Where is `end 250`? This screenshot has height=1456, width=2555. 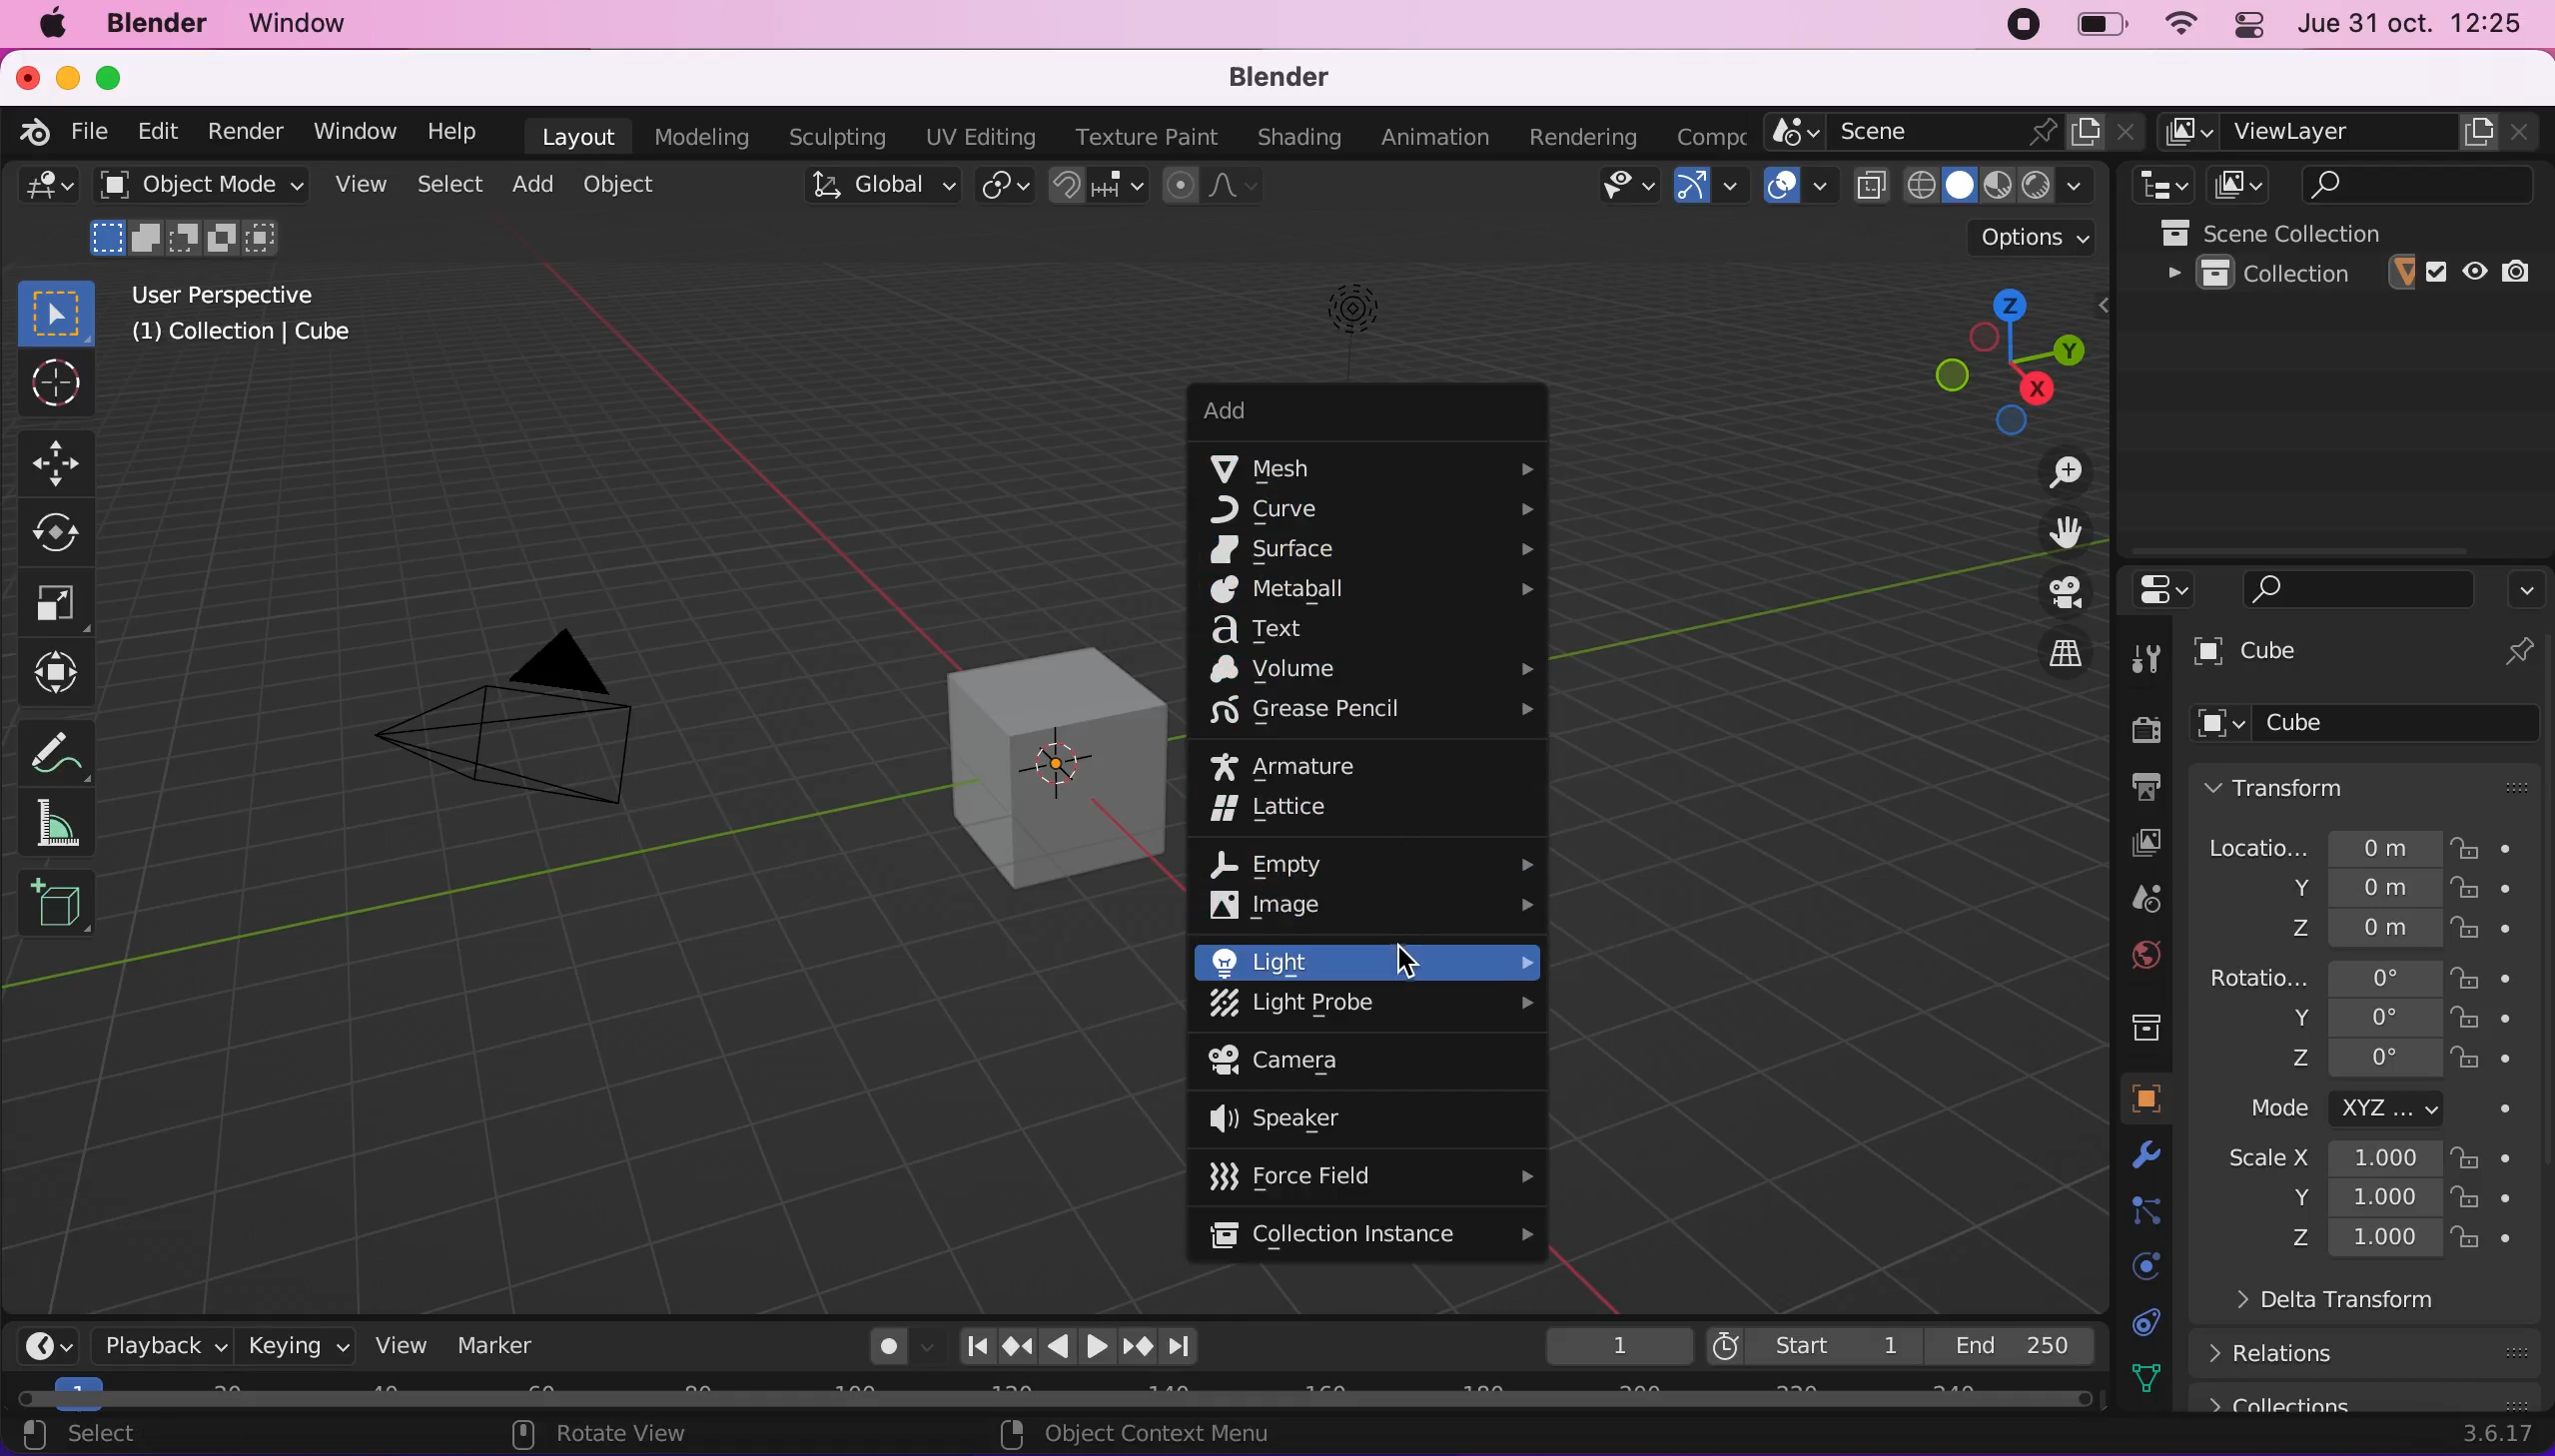 end 250 is located at coordinates (2010, 1342).